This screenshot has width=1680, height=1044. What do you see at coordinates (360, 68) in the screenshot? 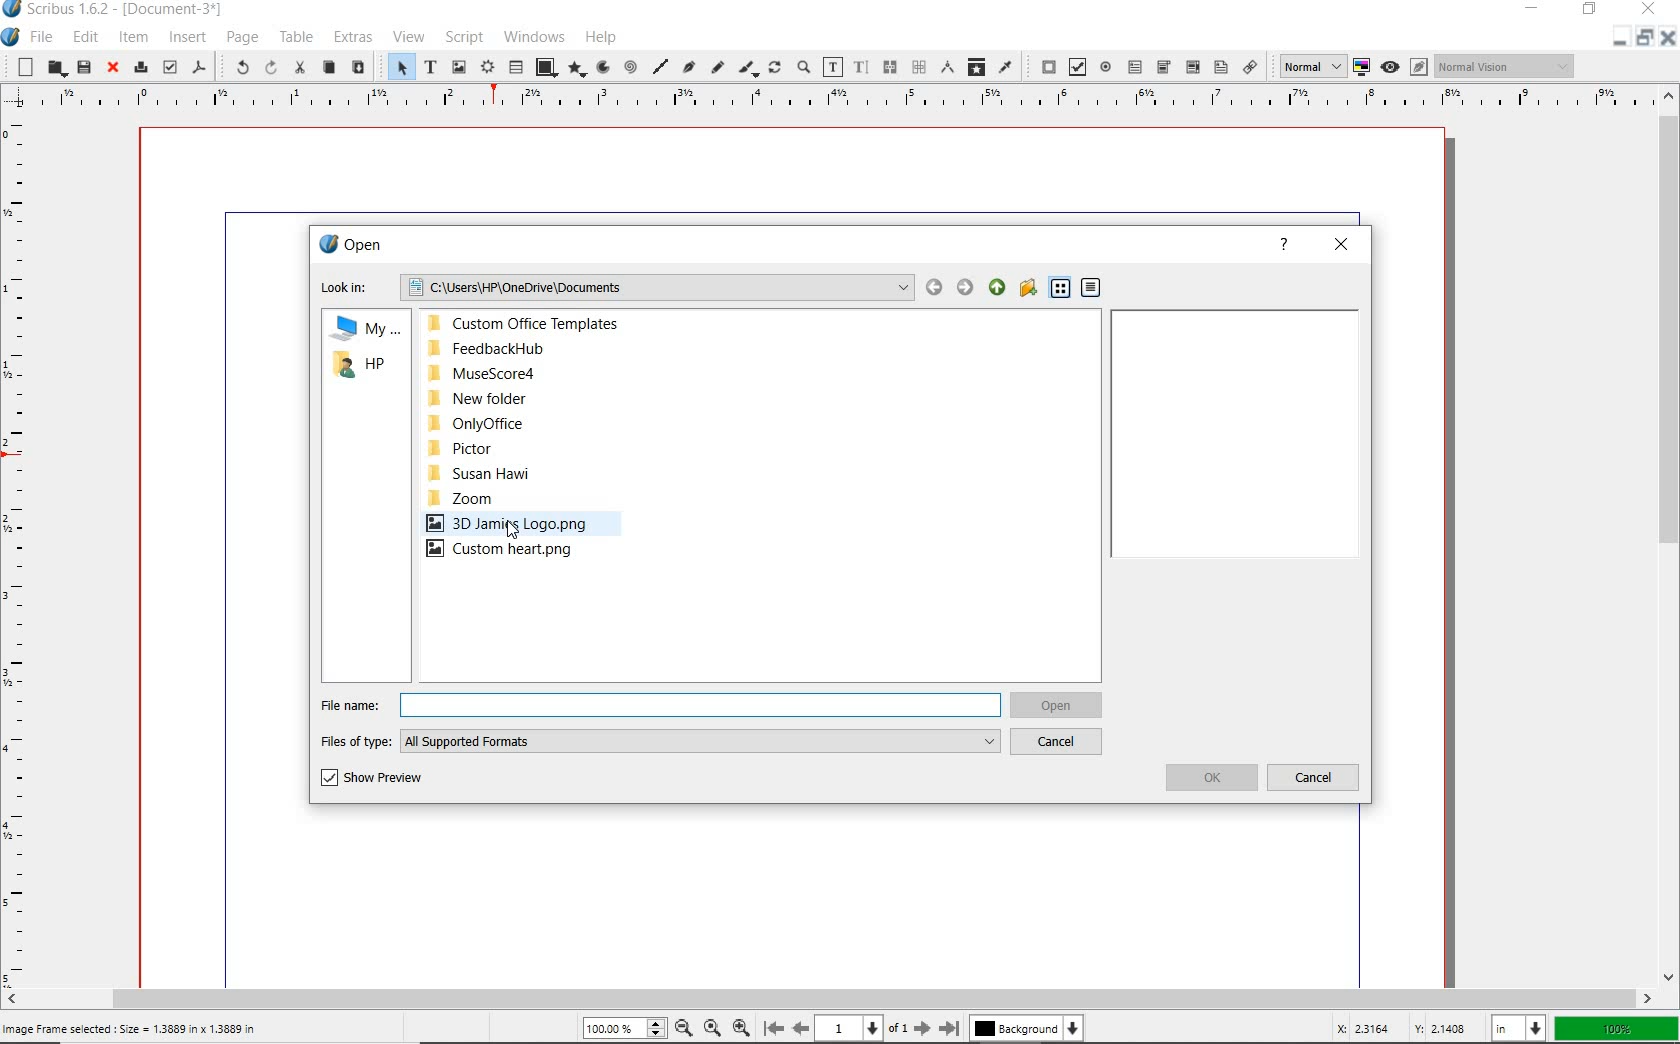
I see `paste` at bounding box center [360, 68].